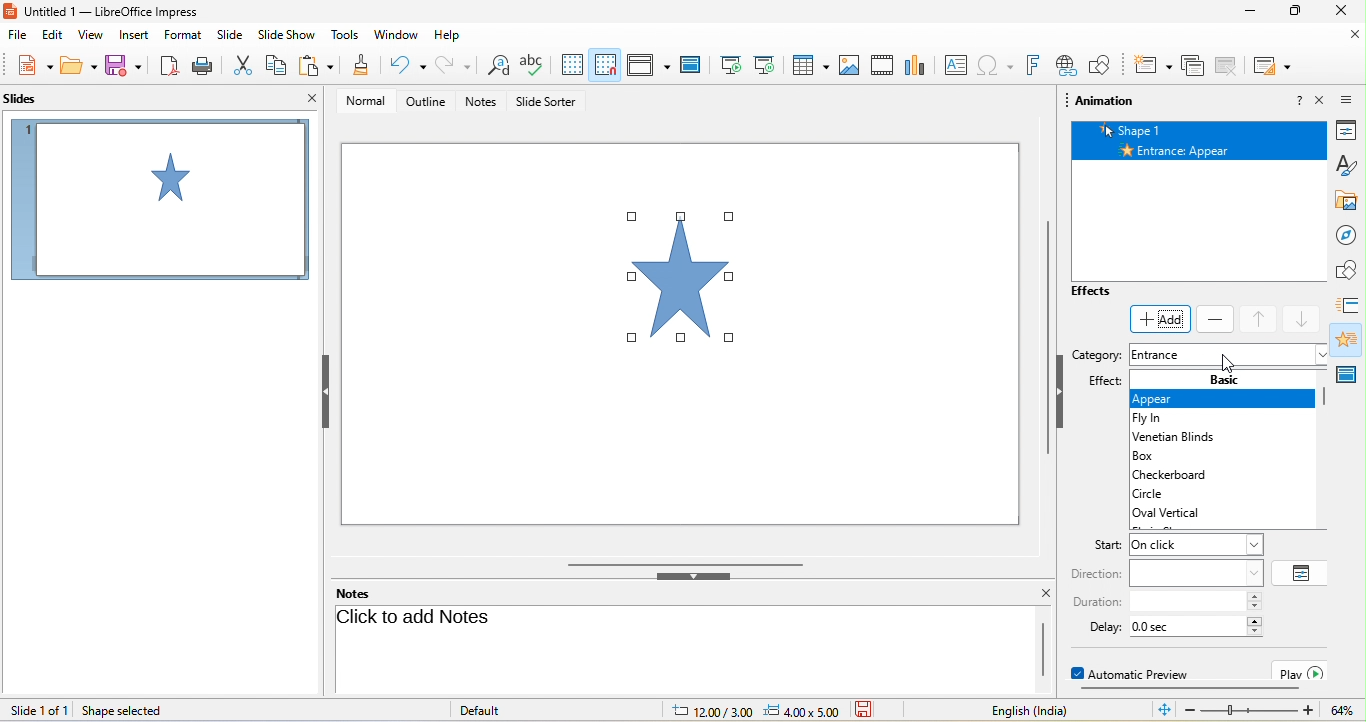 This screenshot has width=1366, height=722. I want to click on spelling, so click(533, 65).